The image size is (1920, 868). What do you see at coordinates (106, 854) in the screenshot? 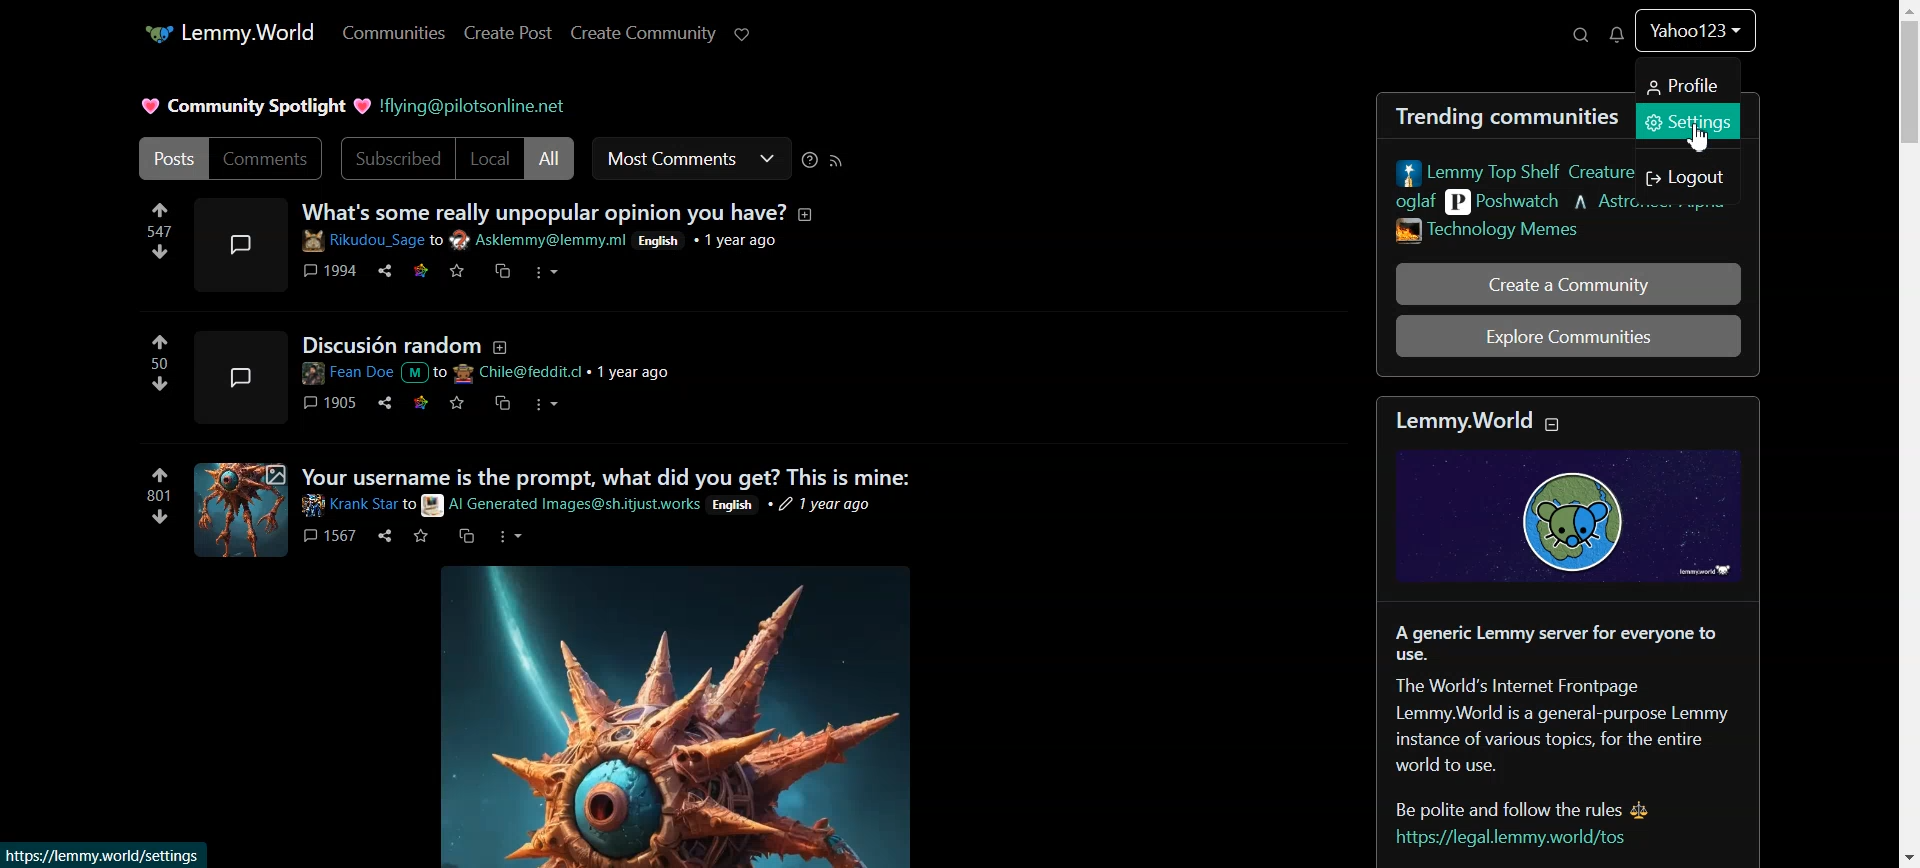
I see `` at bounding box center [106, 854].